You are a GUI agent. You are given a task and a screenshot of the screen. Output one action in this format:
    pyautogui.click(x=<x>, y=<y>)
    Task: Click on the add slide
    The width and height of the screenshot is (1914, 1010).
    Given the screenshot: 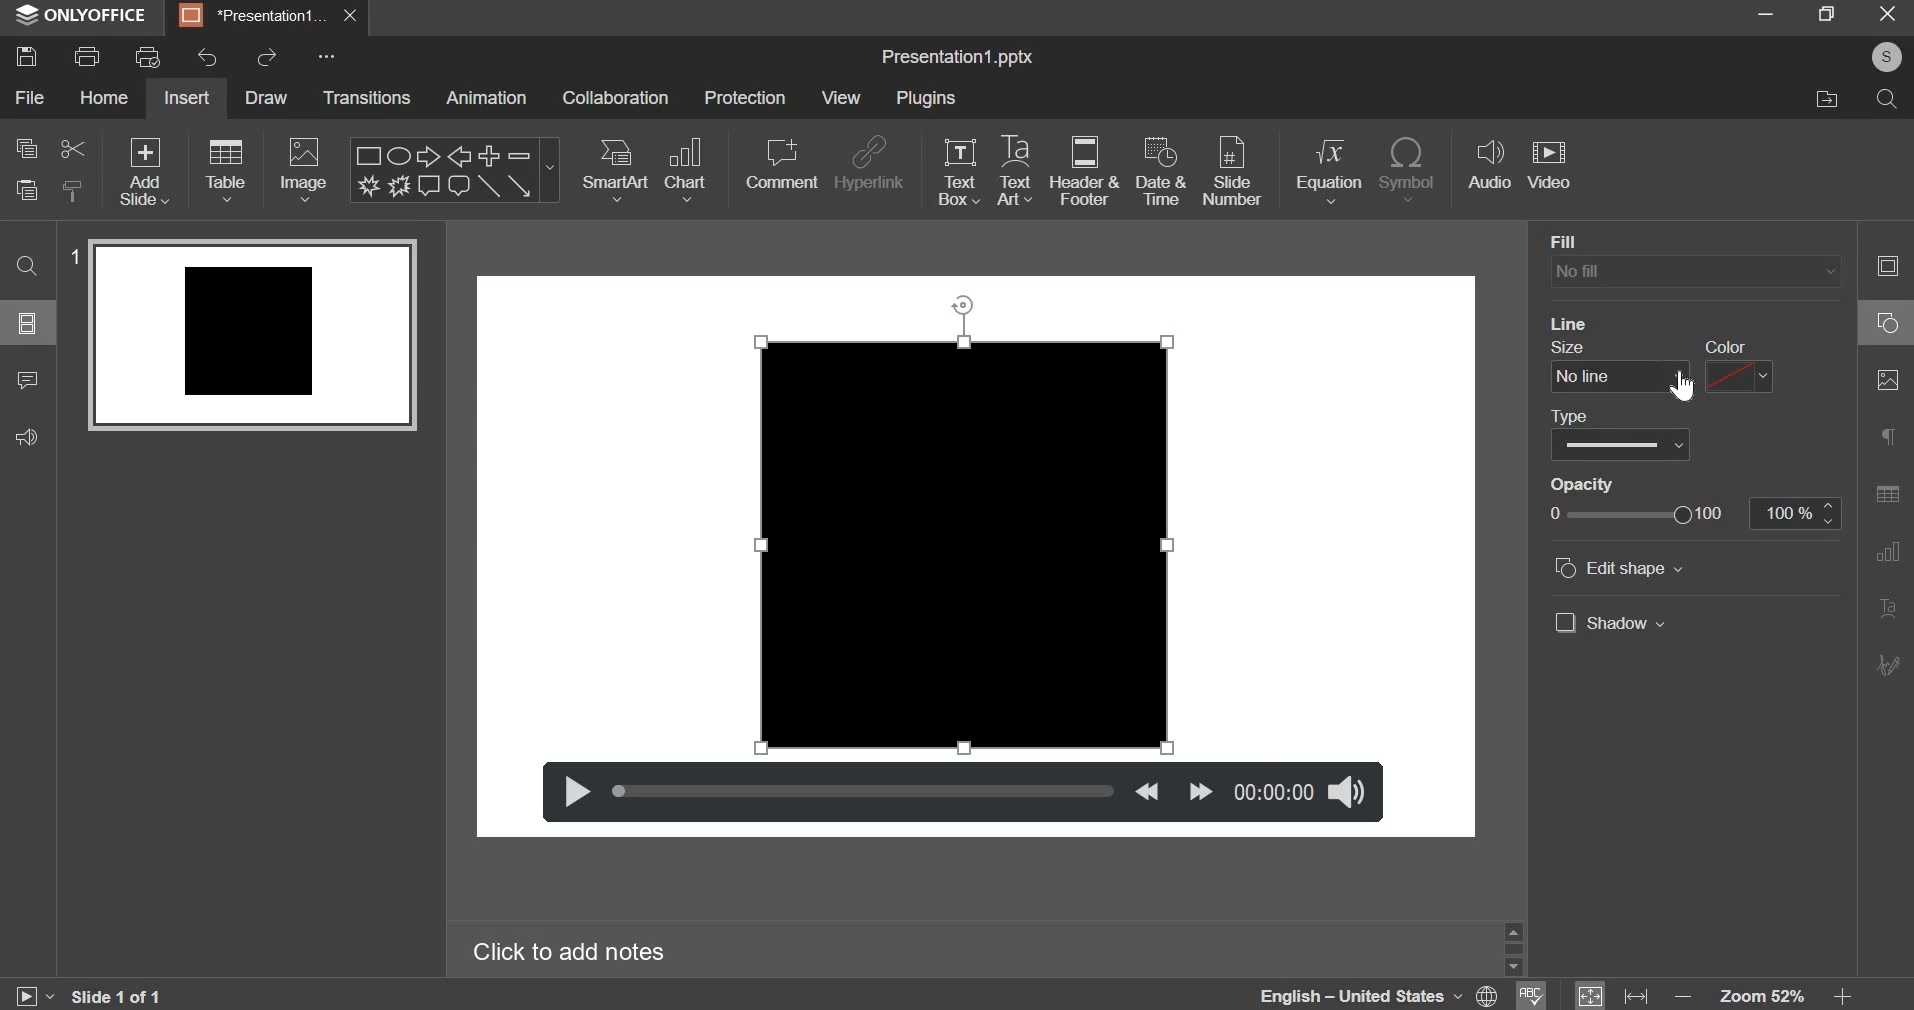 What is the action you would take?
    pyautogui.click(x=141, y=172)
    